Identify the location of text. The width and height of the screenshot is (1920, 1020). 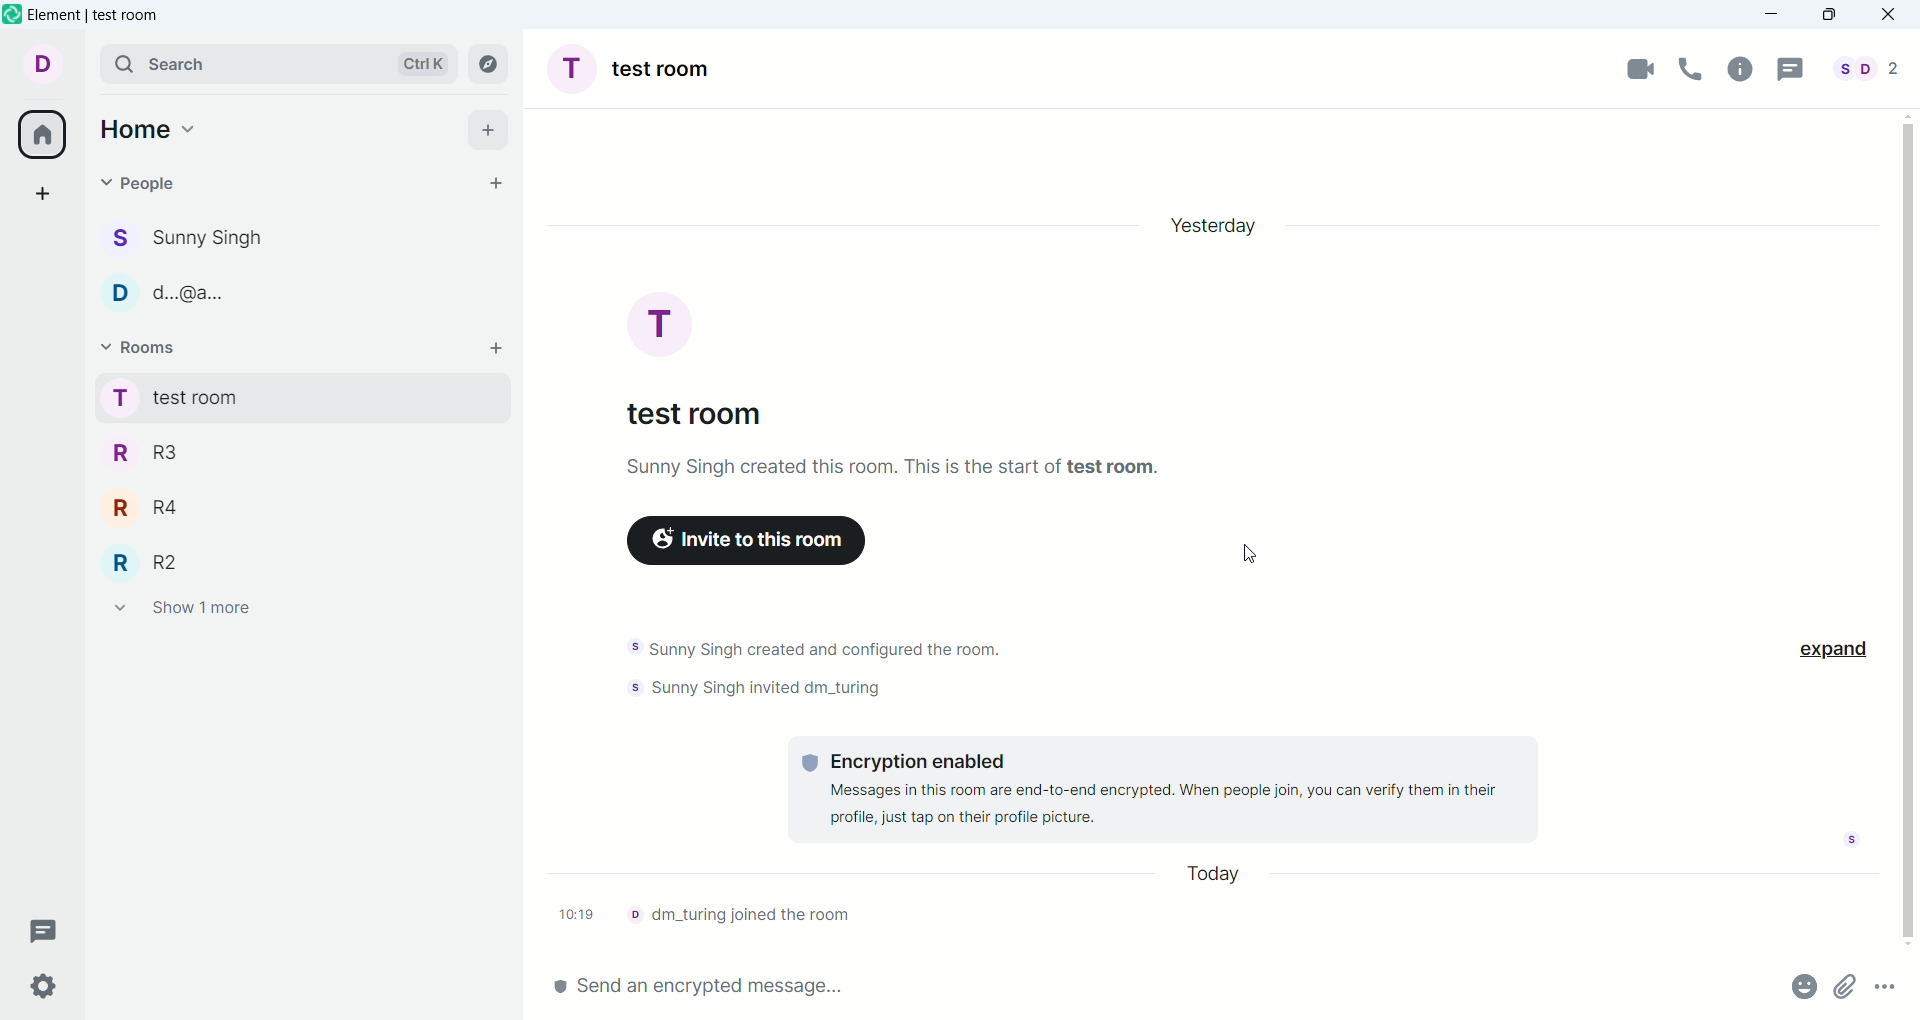
(890, 472).